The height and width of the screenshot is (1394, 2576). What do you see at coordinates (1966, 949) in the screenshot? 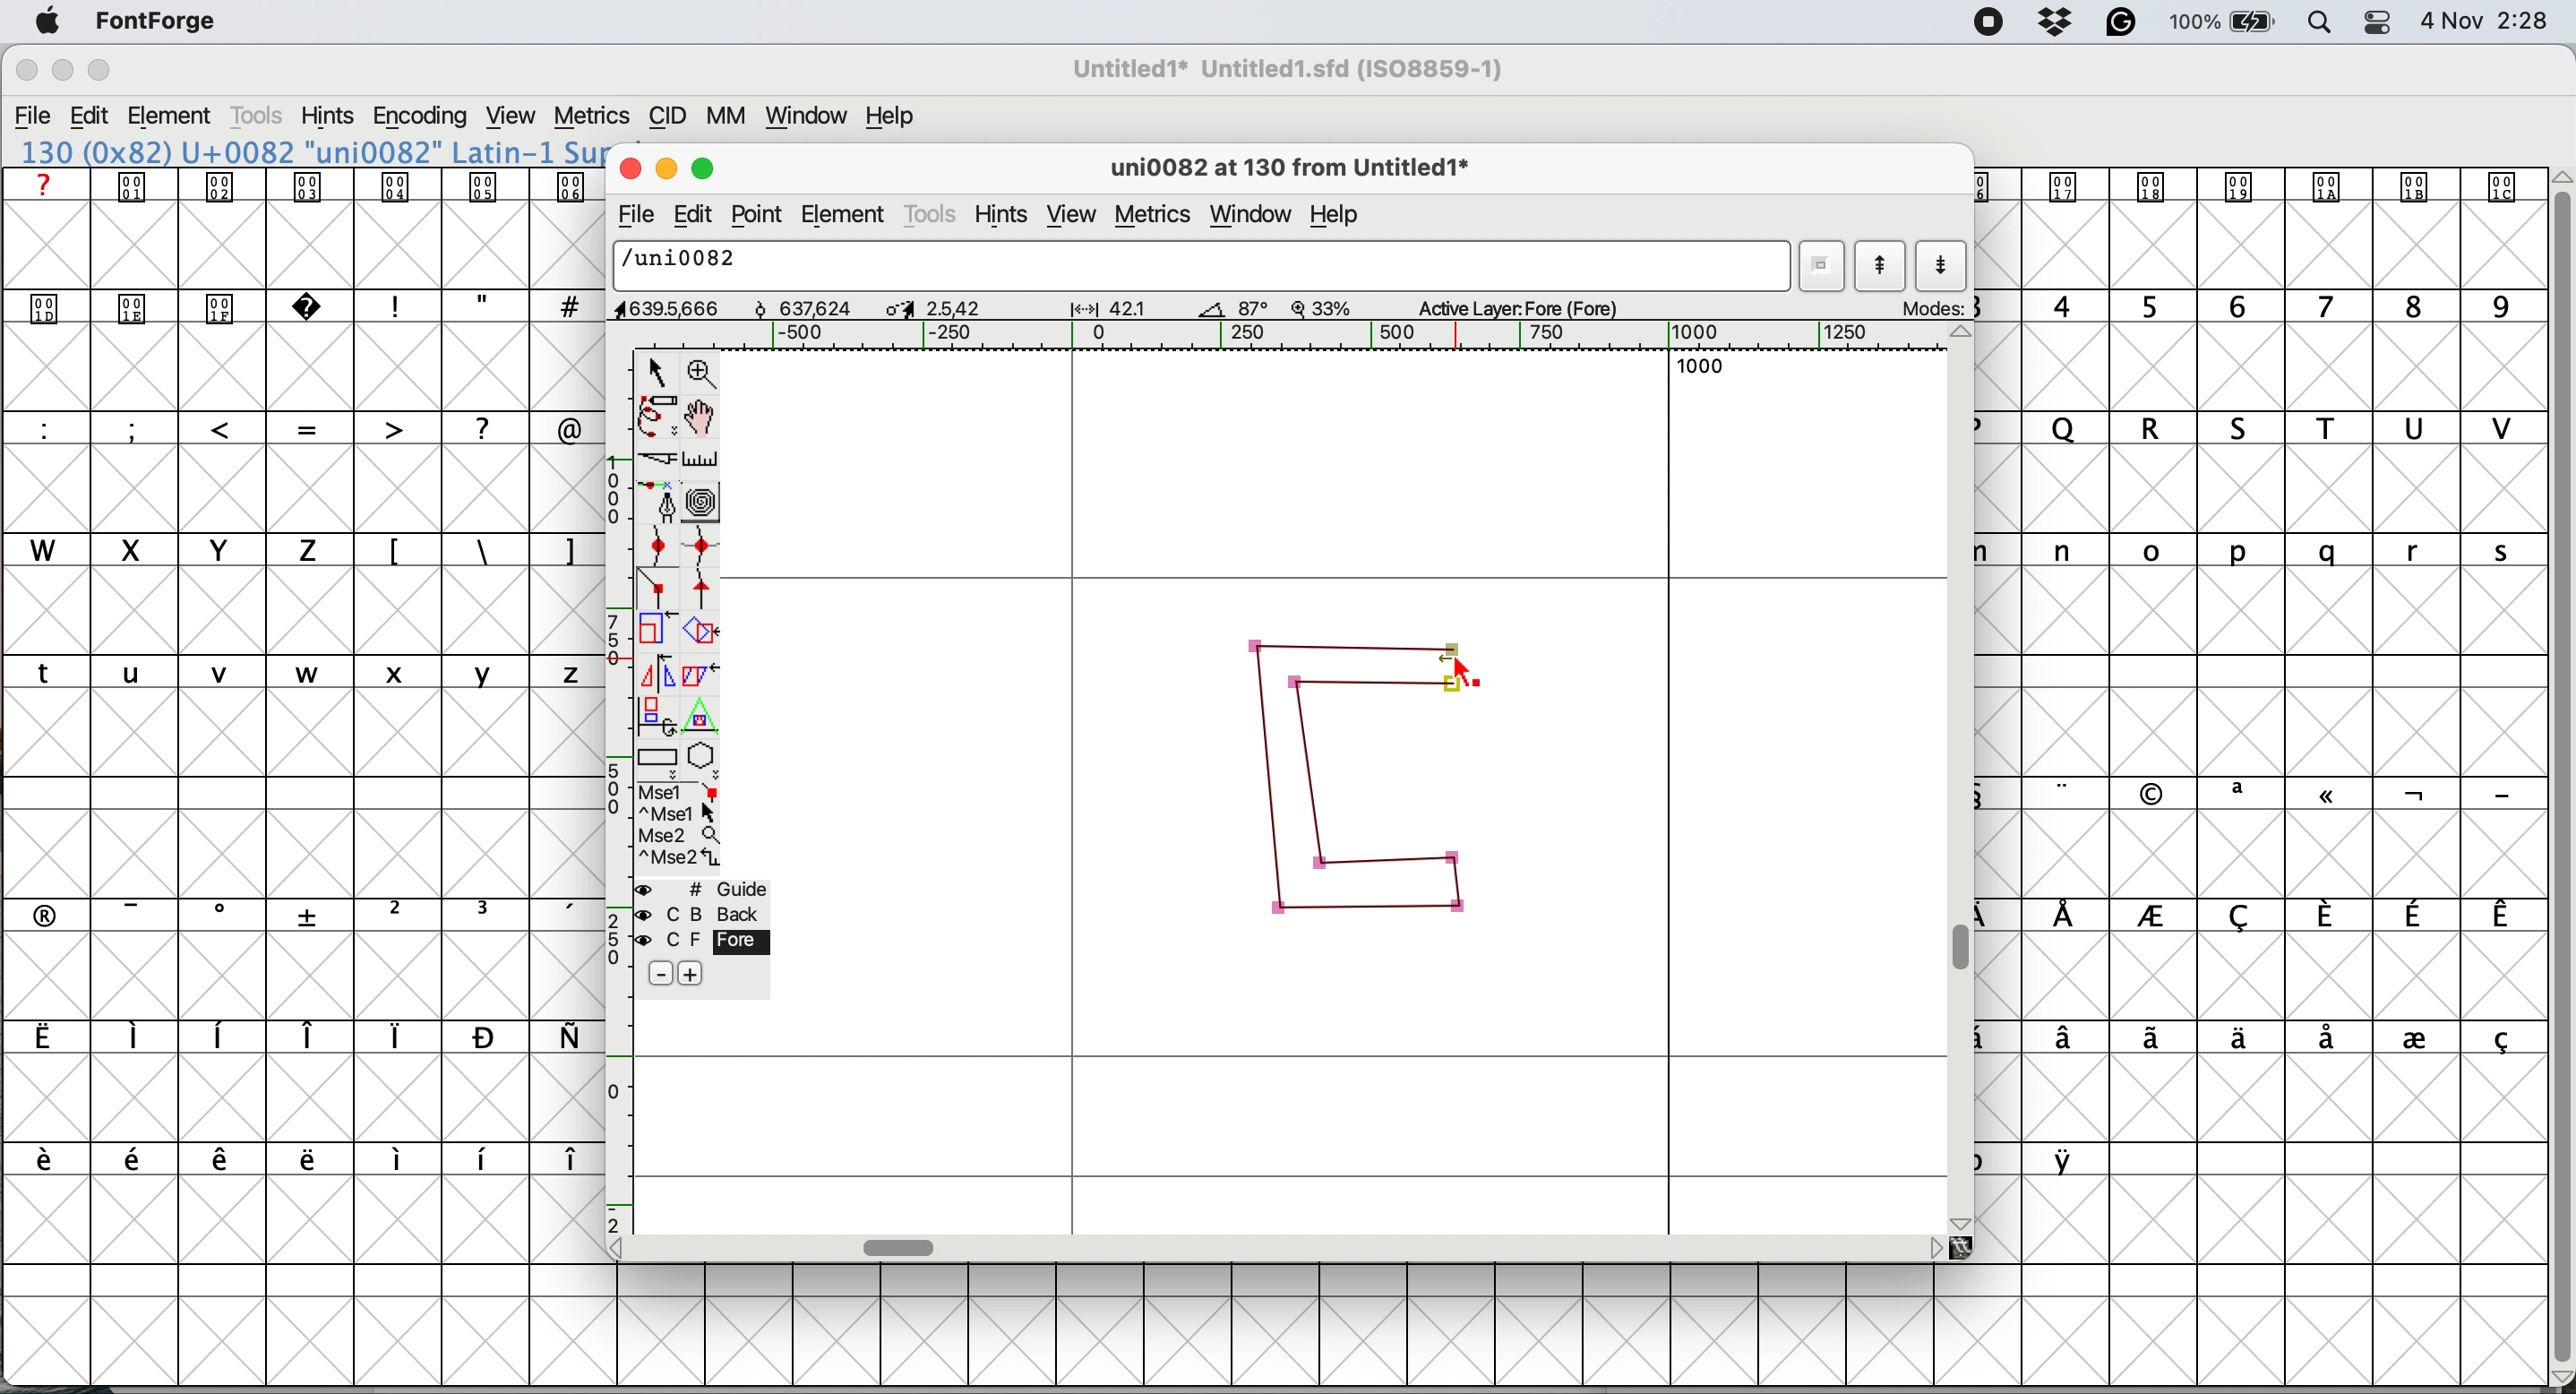
I see `vertical scroll bar` at bounding box center [1966, 949].